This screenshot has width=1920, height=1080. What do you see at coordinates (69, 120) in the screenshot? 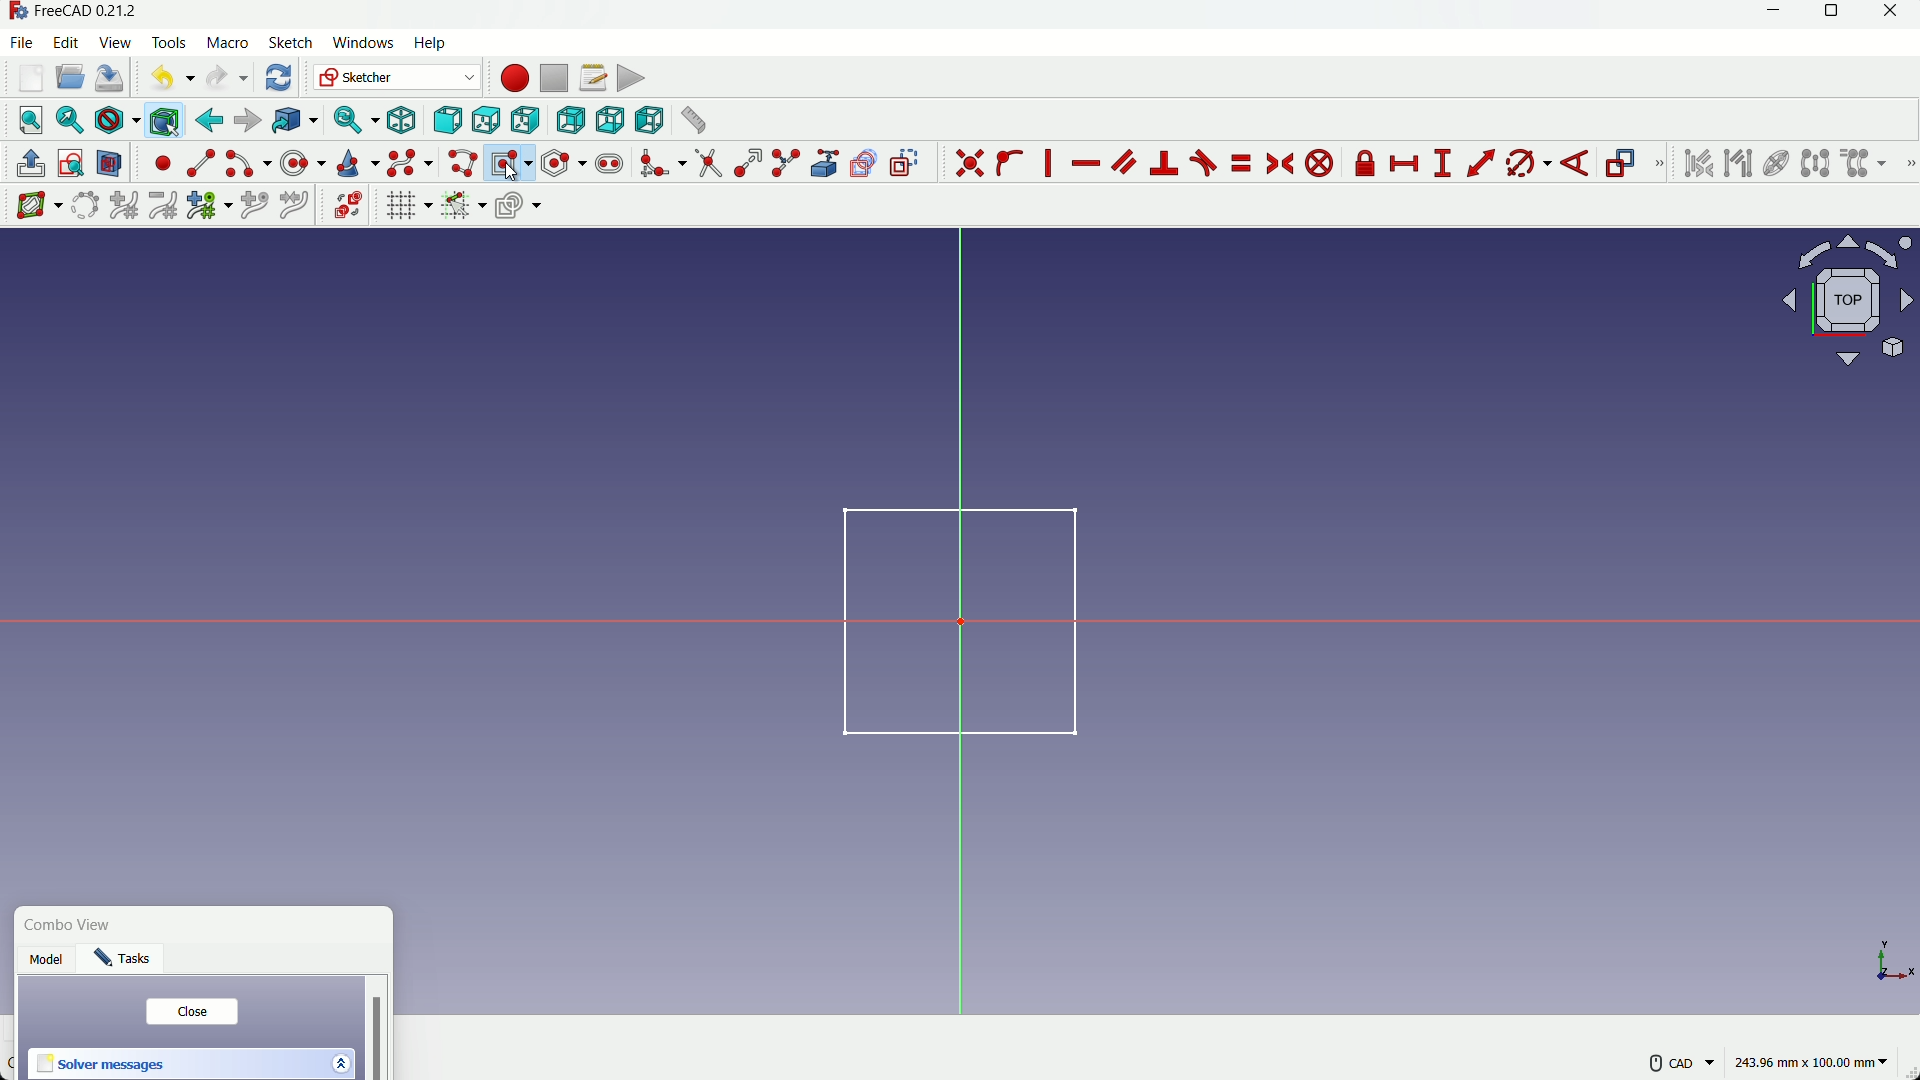
I see `select fit` at bounding box center [69, 120].